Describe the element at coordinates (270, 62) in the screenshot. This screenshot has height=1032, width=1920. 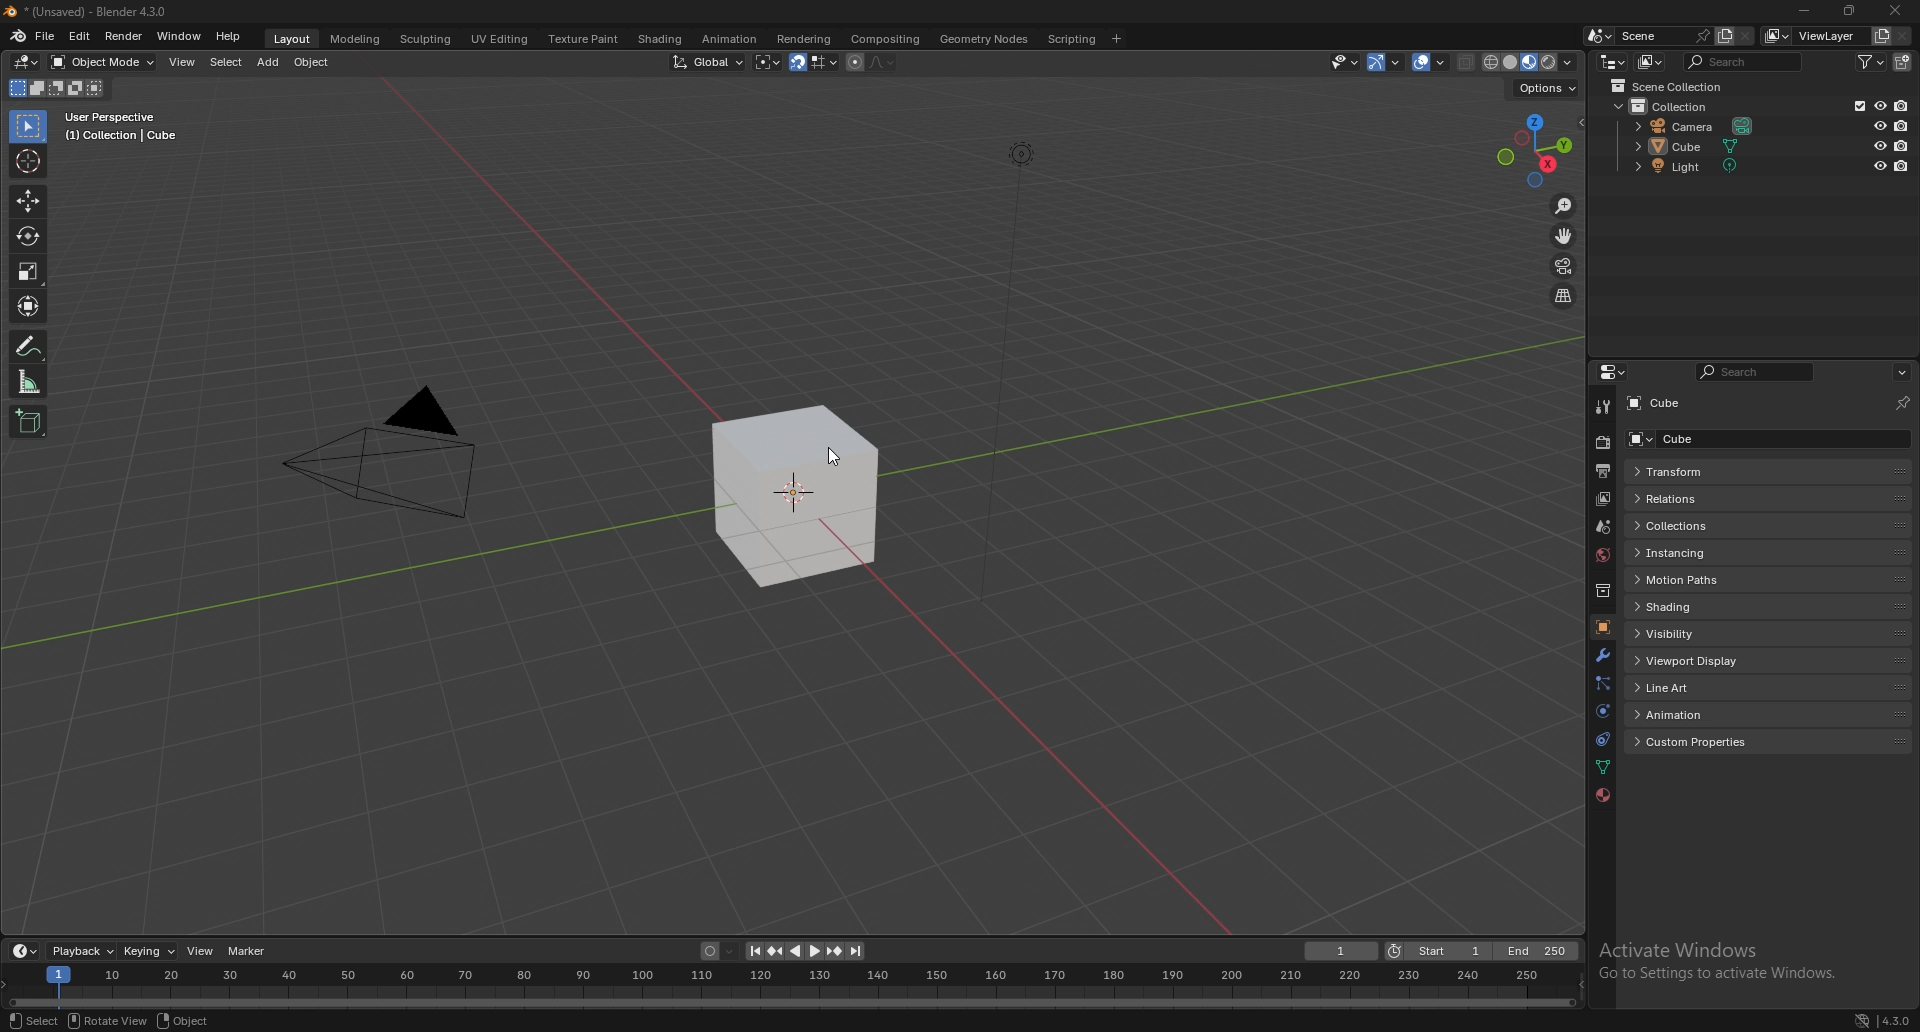
I see `add` at that location.